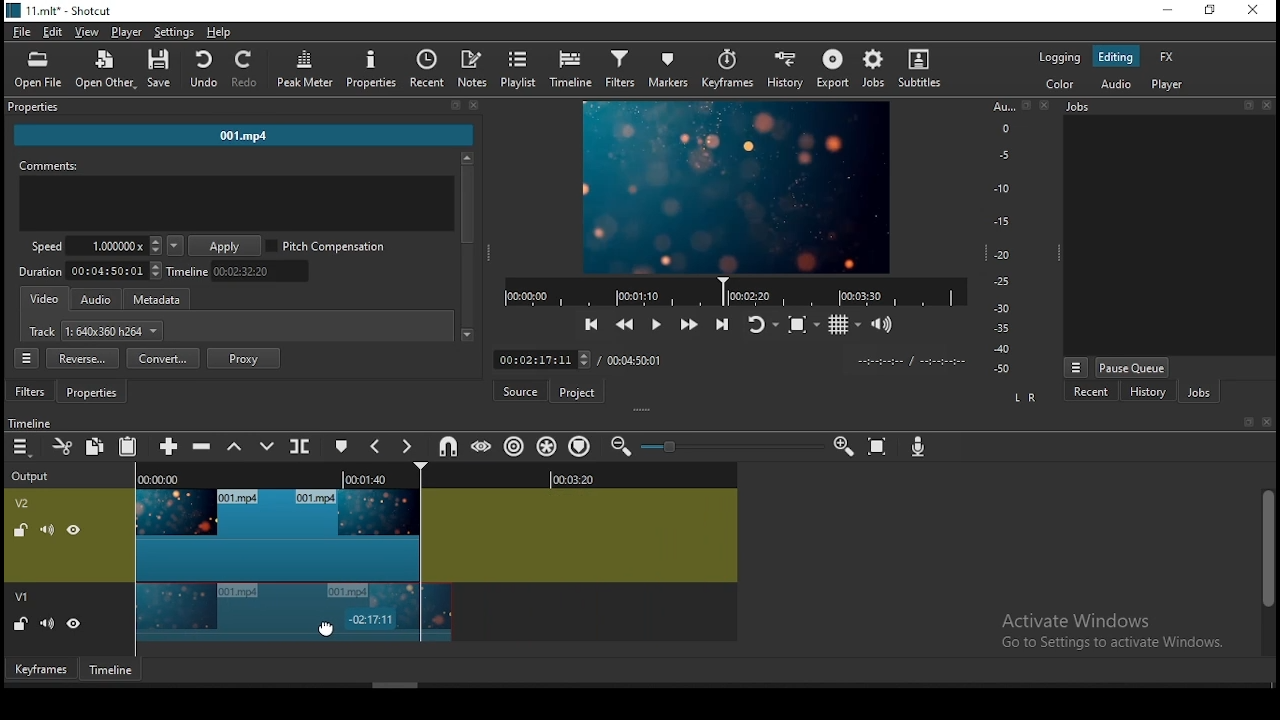  I want to click on speed: 1.000000X, so click(90, 246).